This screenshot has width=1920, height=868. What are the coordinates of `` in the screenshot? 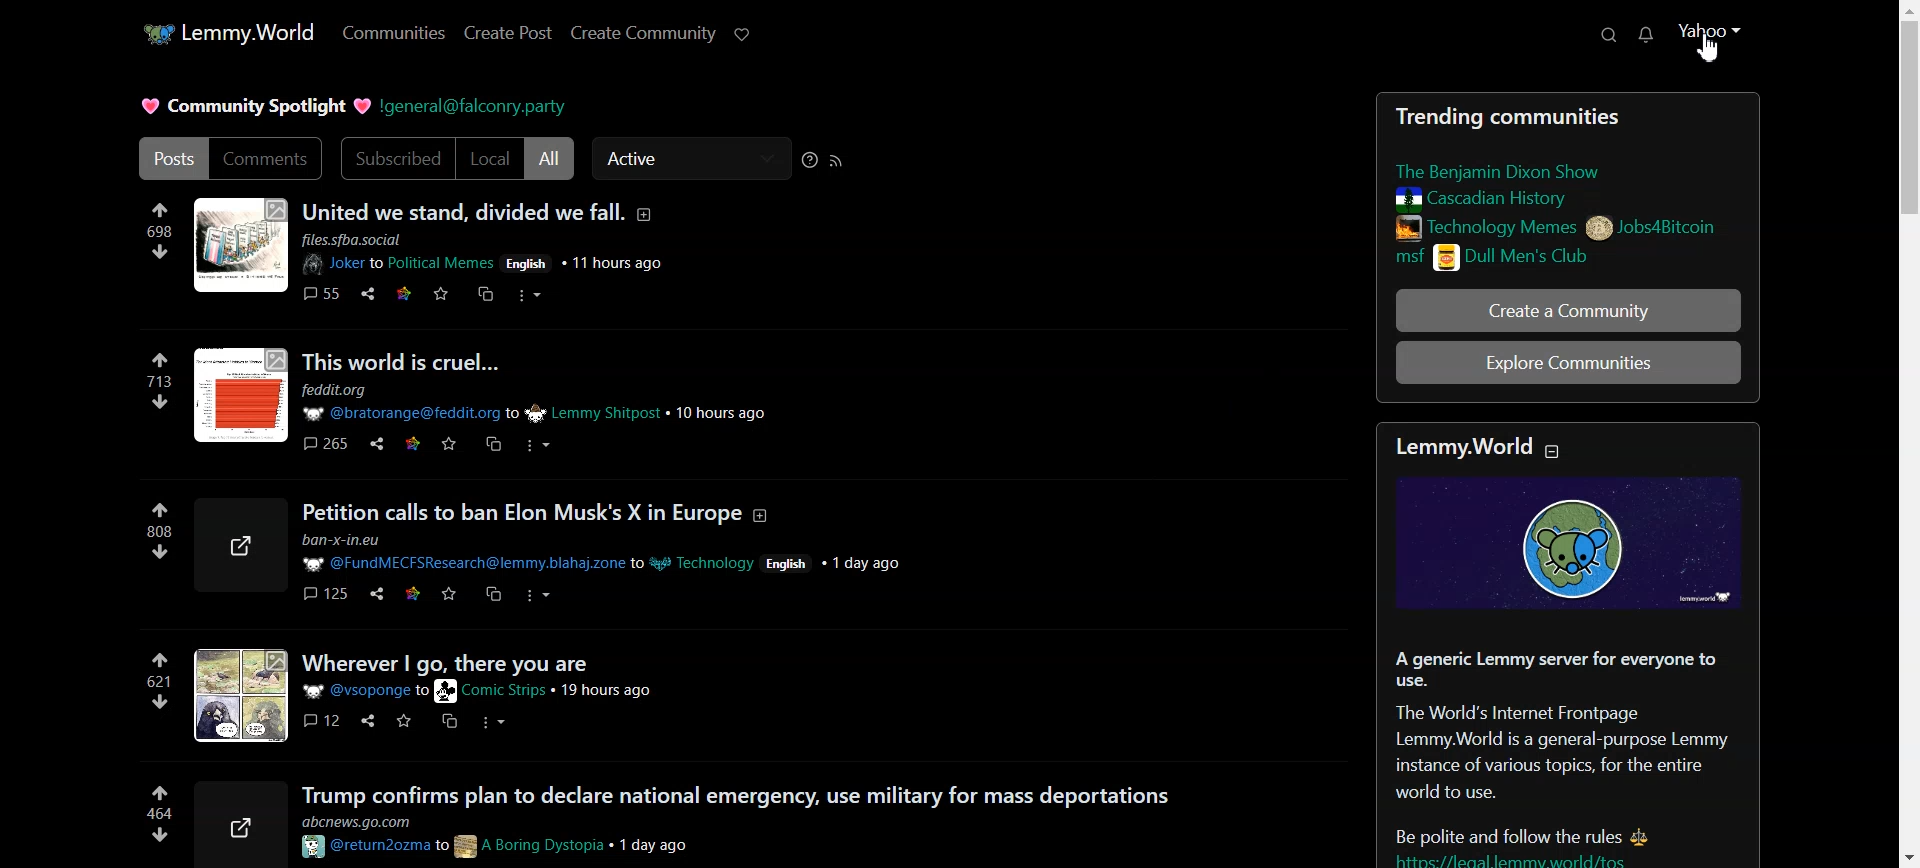 It's located at (398, 300).